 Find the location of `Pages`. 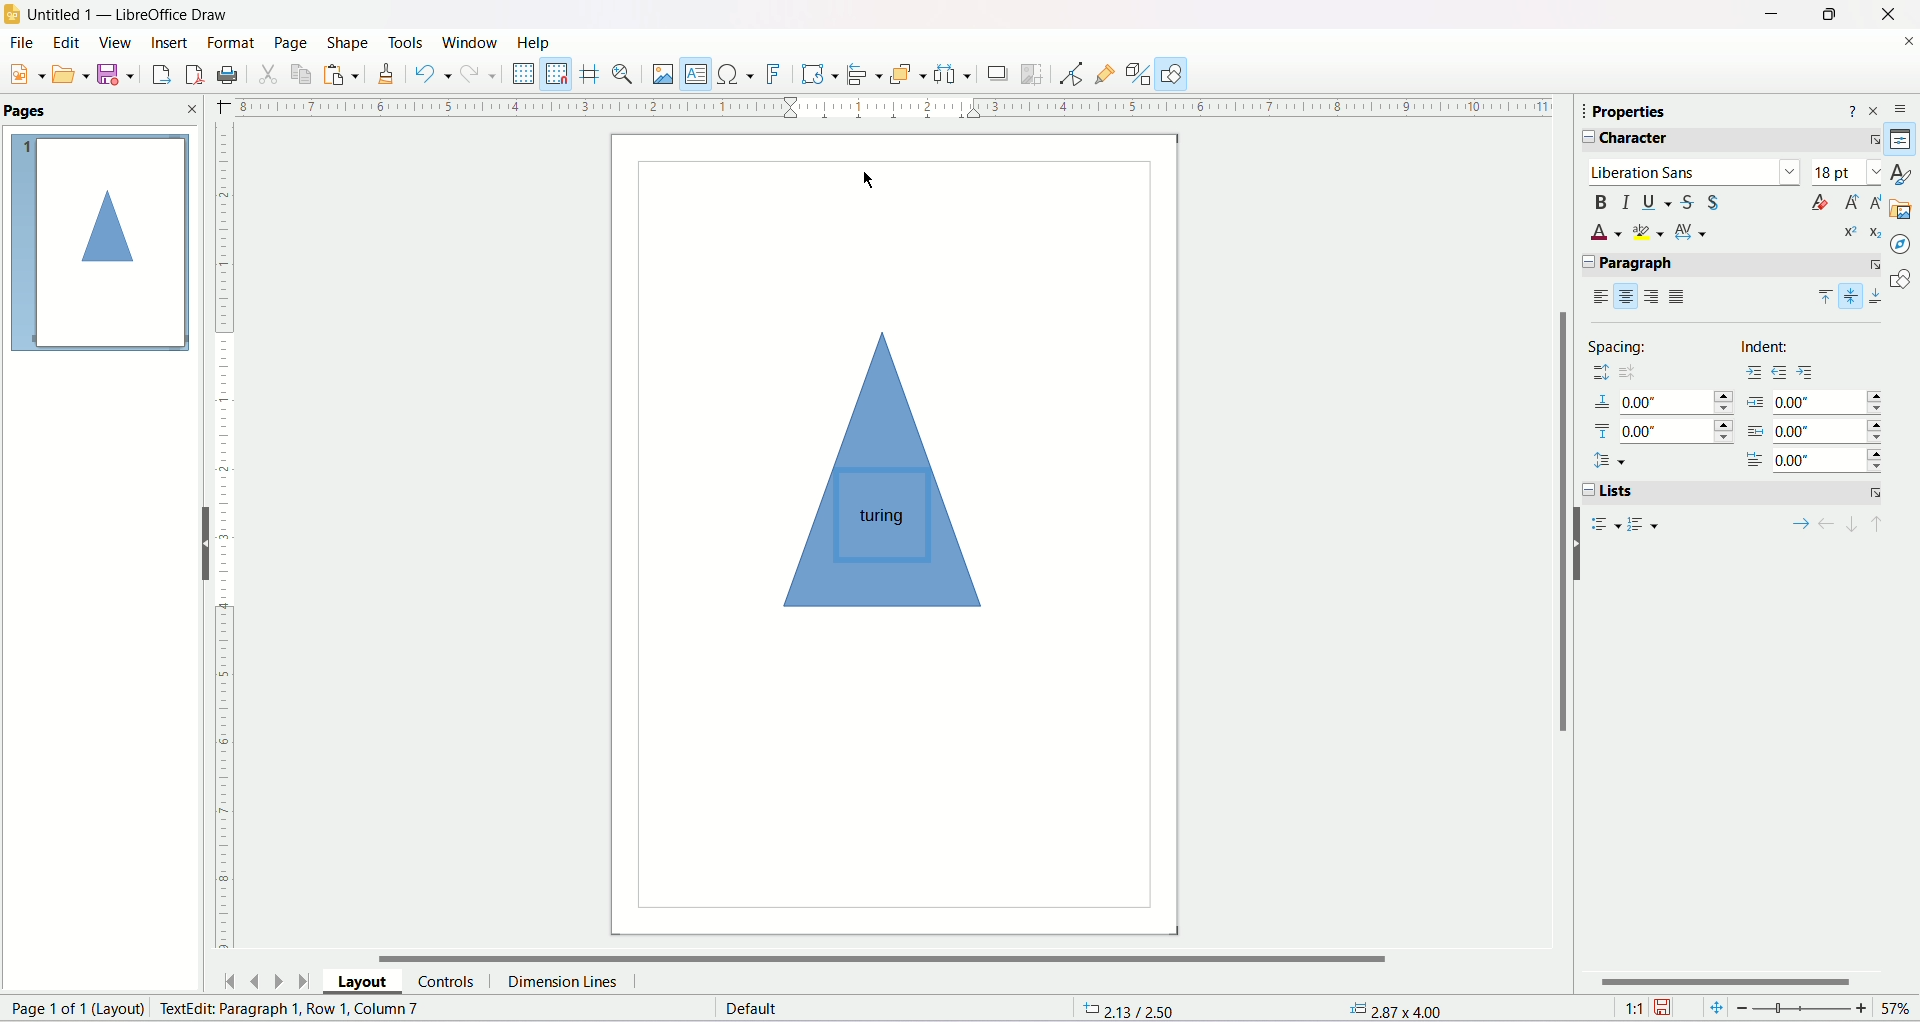

Pages is located at coordinates (28, 110).